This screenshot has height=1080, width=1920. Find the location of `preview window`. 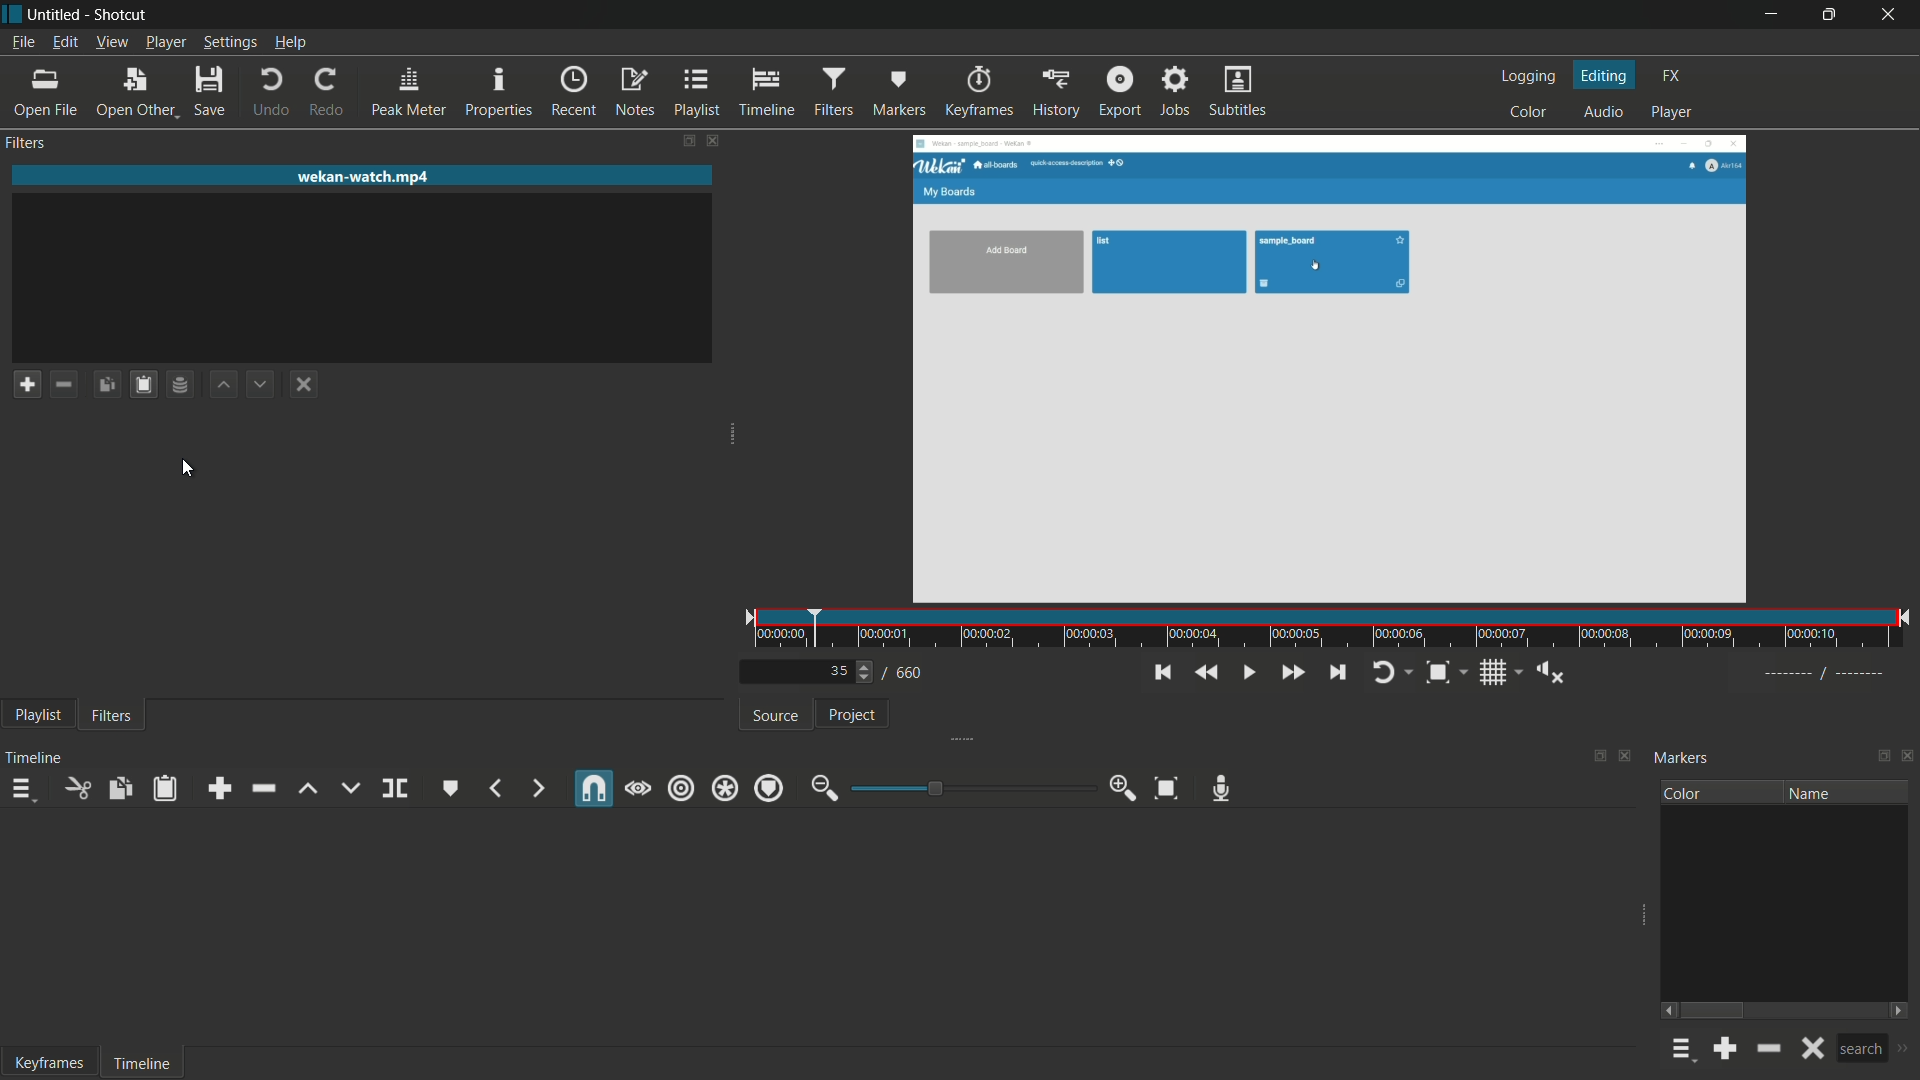

preview window is located at coordinates (1328, 370).